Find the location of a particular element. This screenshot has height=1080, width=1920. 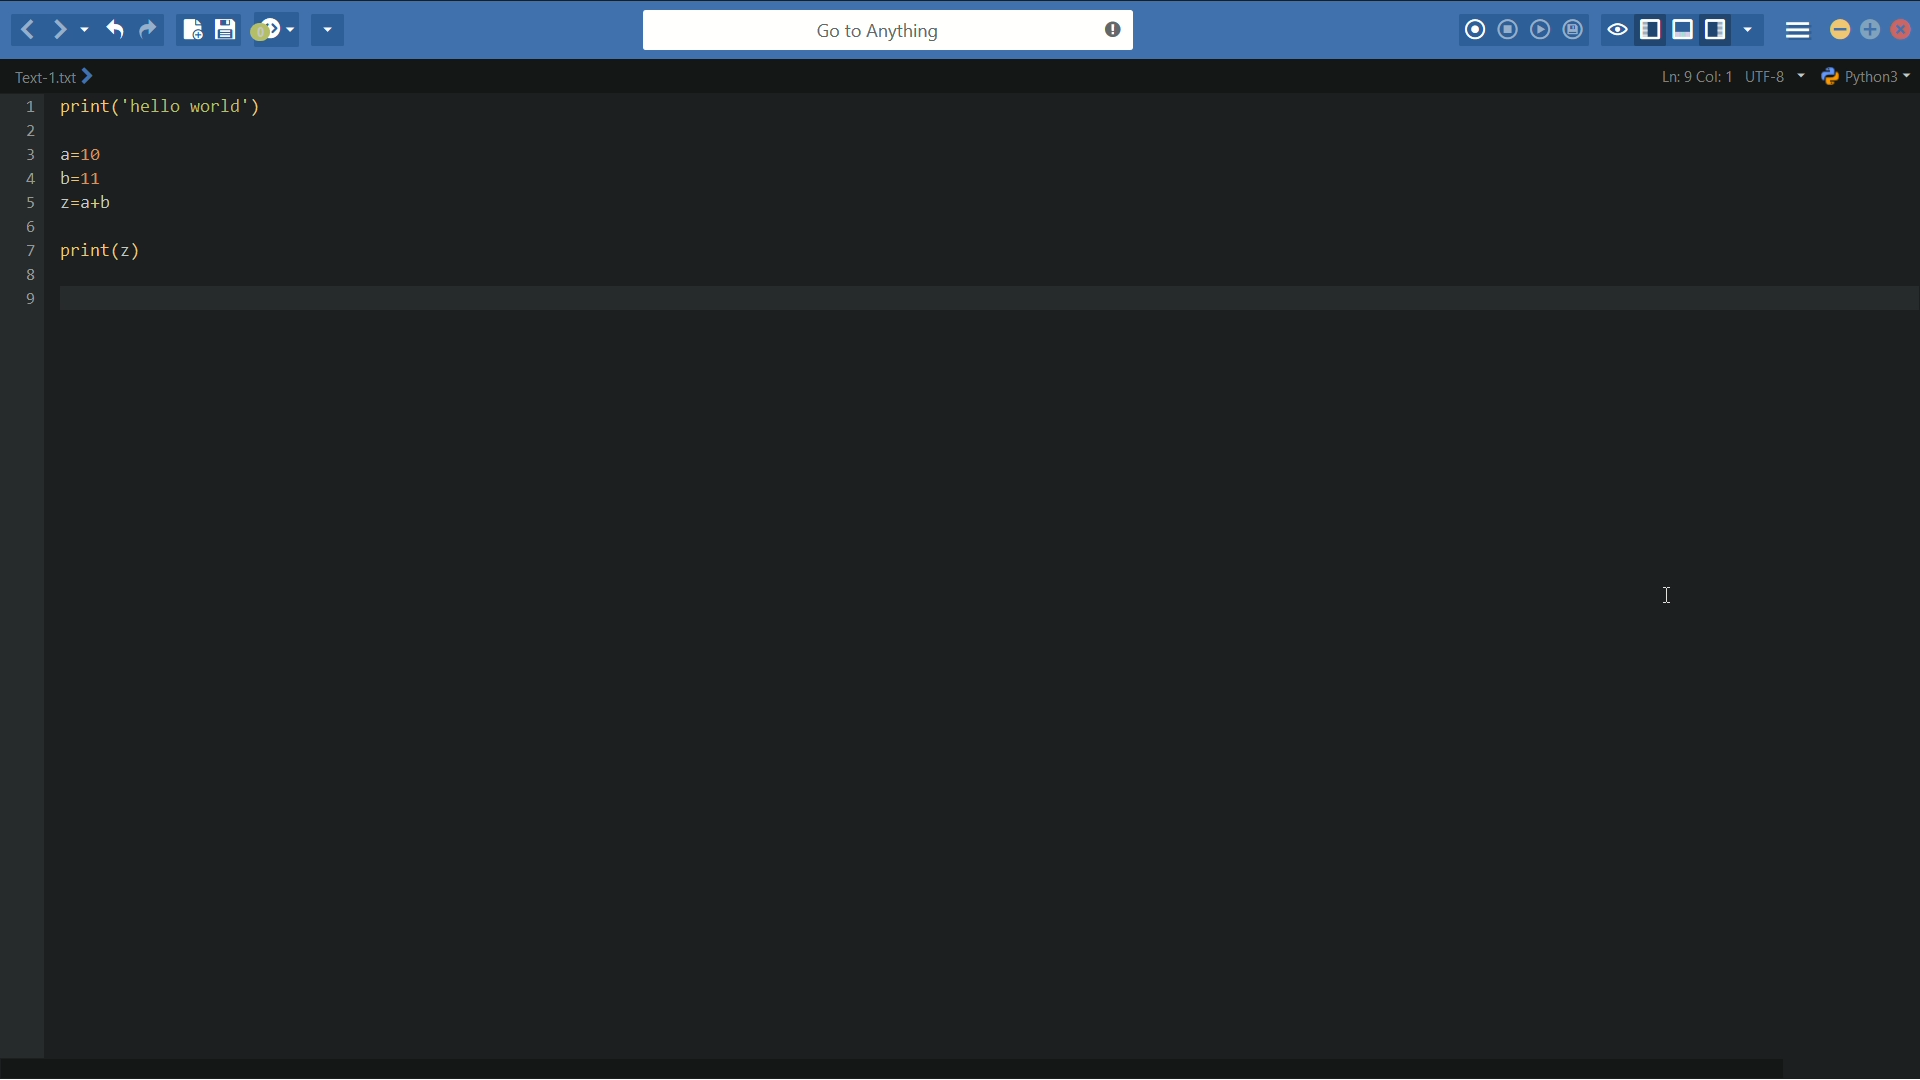

save file is located at coordinates (225, 30).